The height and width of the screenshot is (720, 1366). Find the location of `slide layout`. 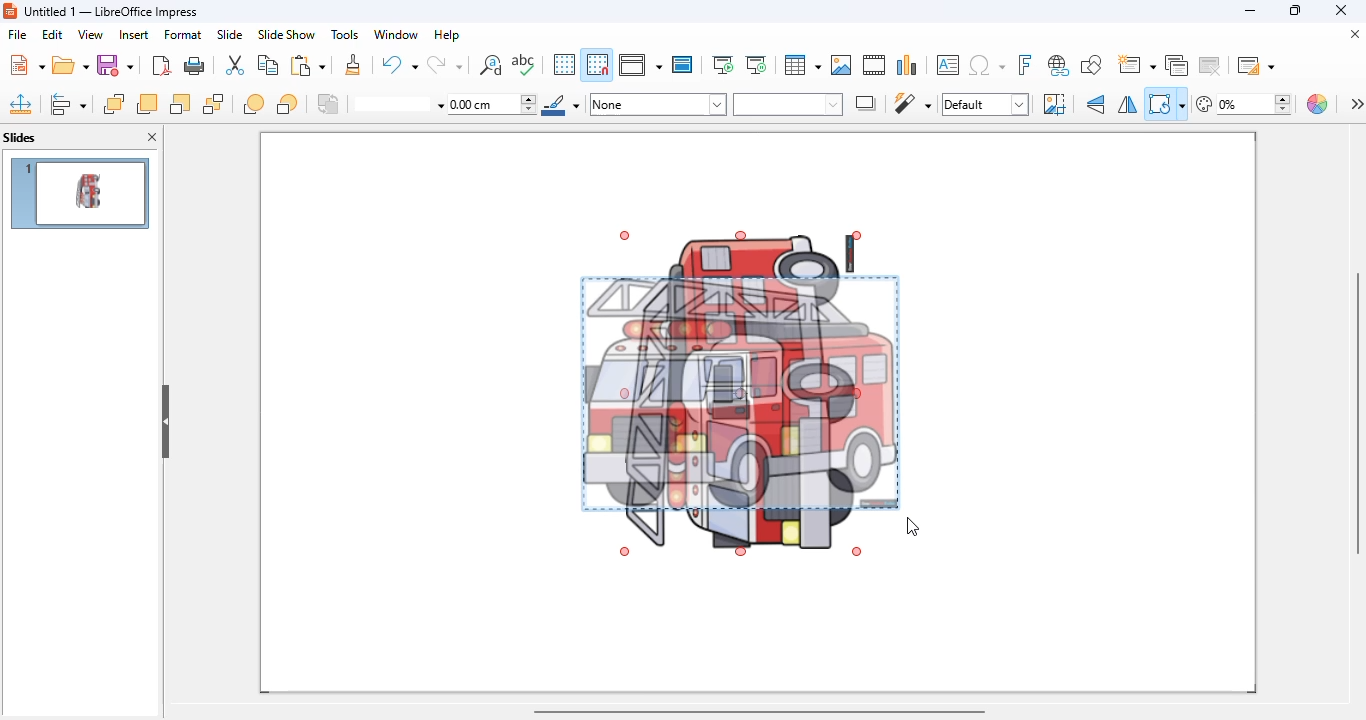

slide layout is located at coordinates (1254, 64).